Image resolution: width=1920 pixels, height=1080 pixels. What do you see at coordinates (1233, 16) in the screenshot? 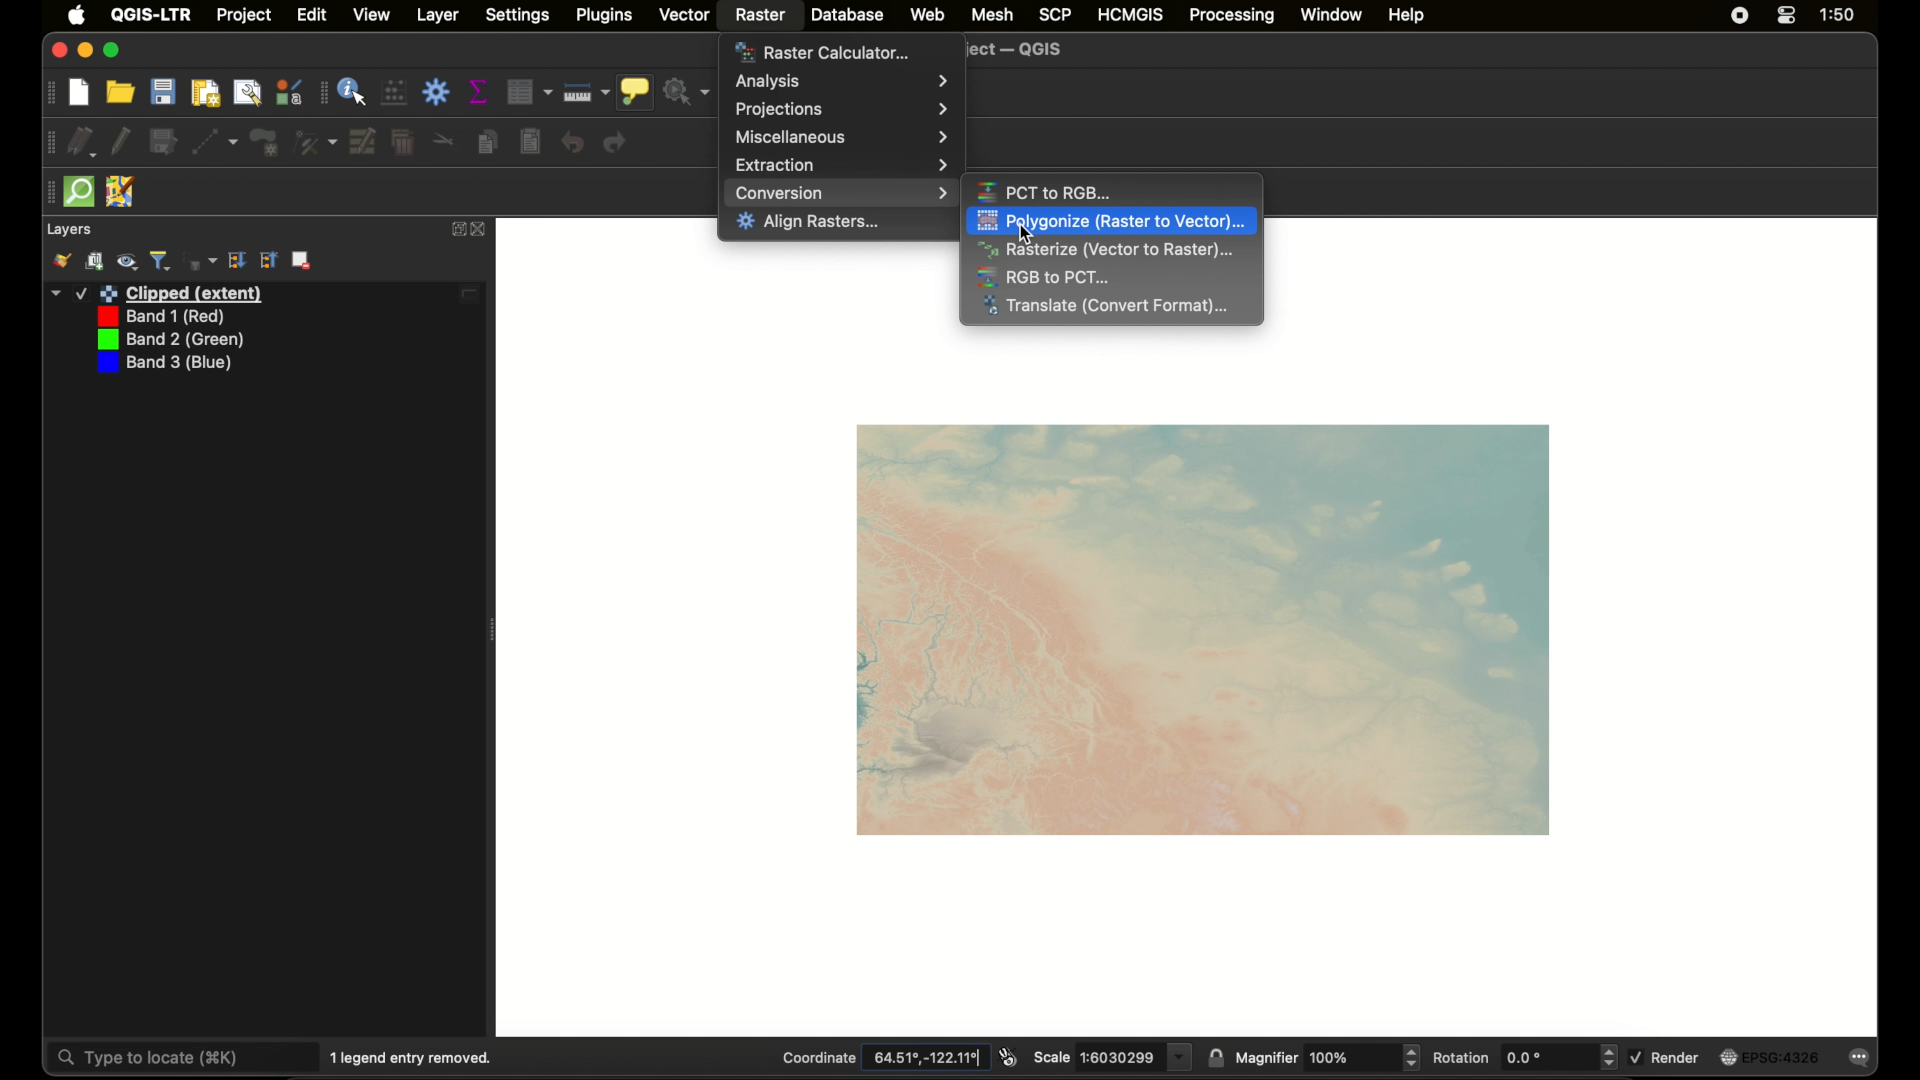
I see `processing` at bounding box center [1233, 16].